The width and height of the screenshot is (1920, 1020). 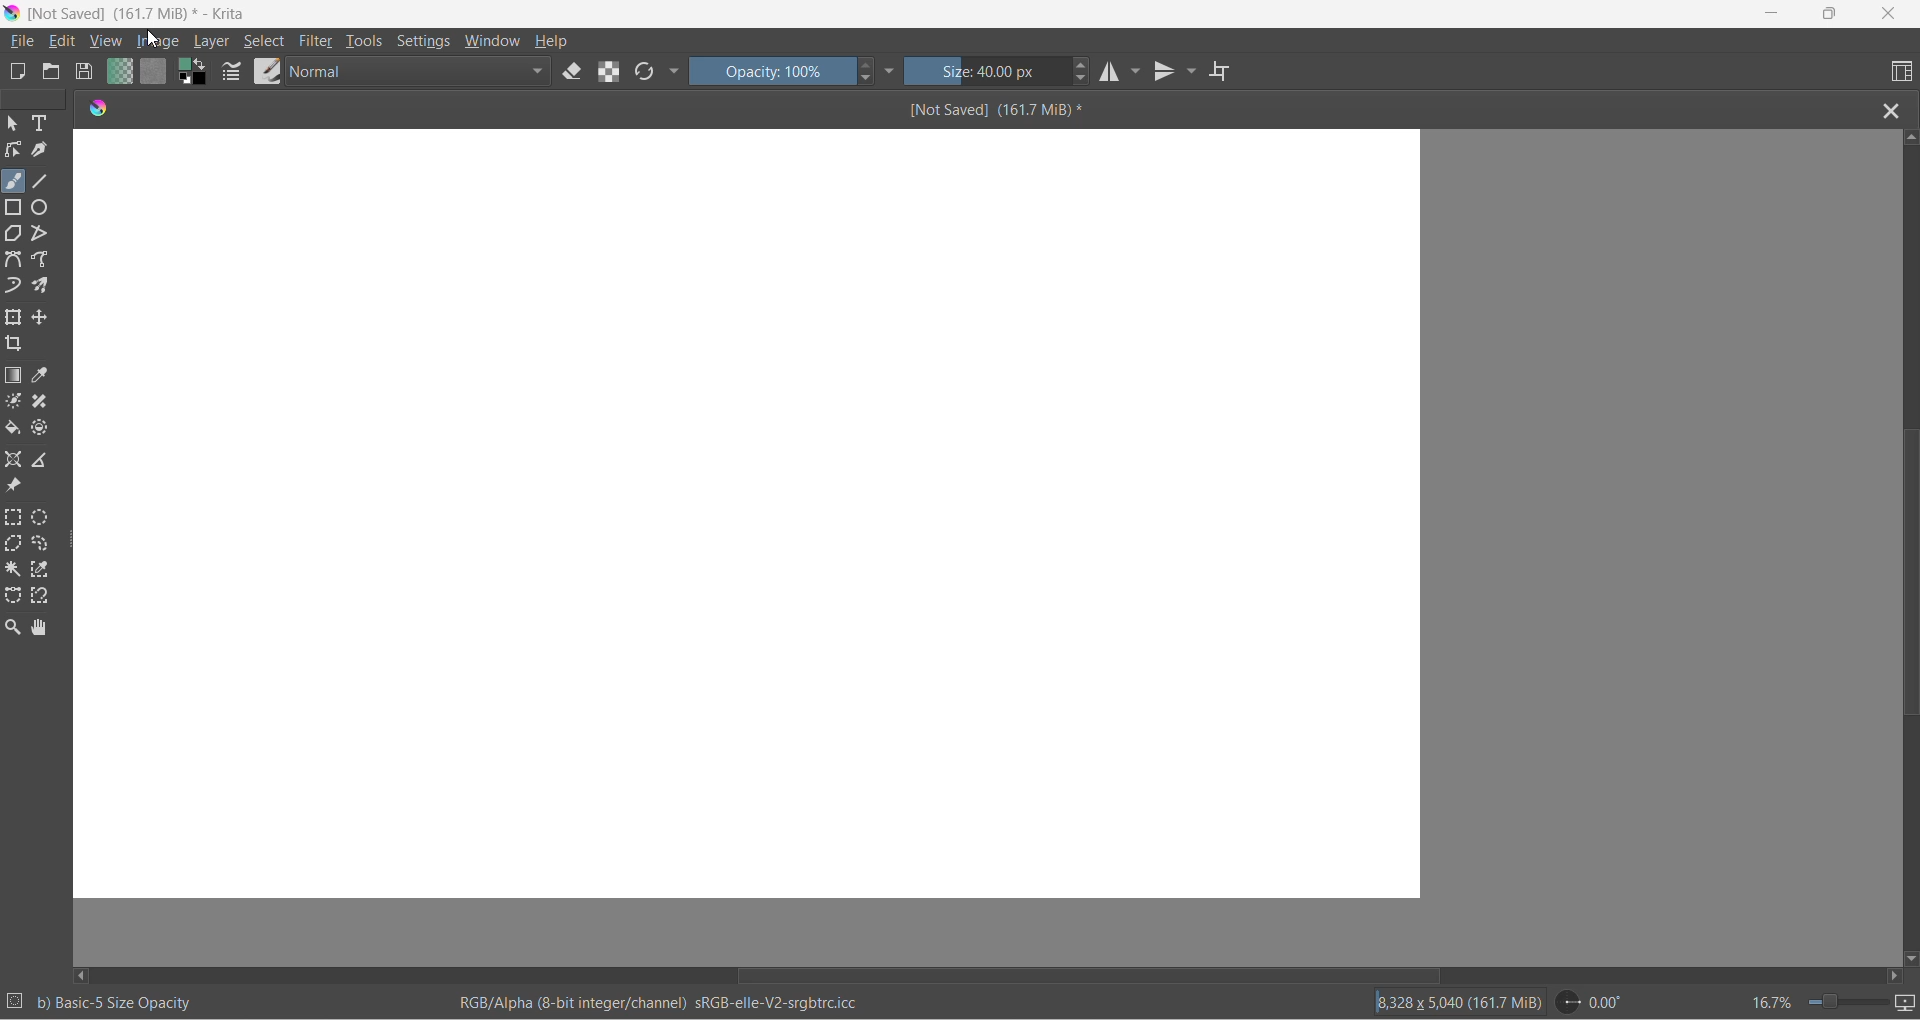 I want to click on brush presets, so click(x=267, y=71).